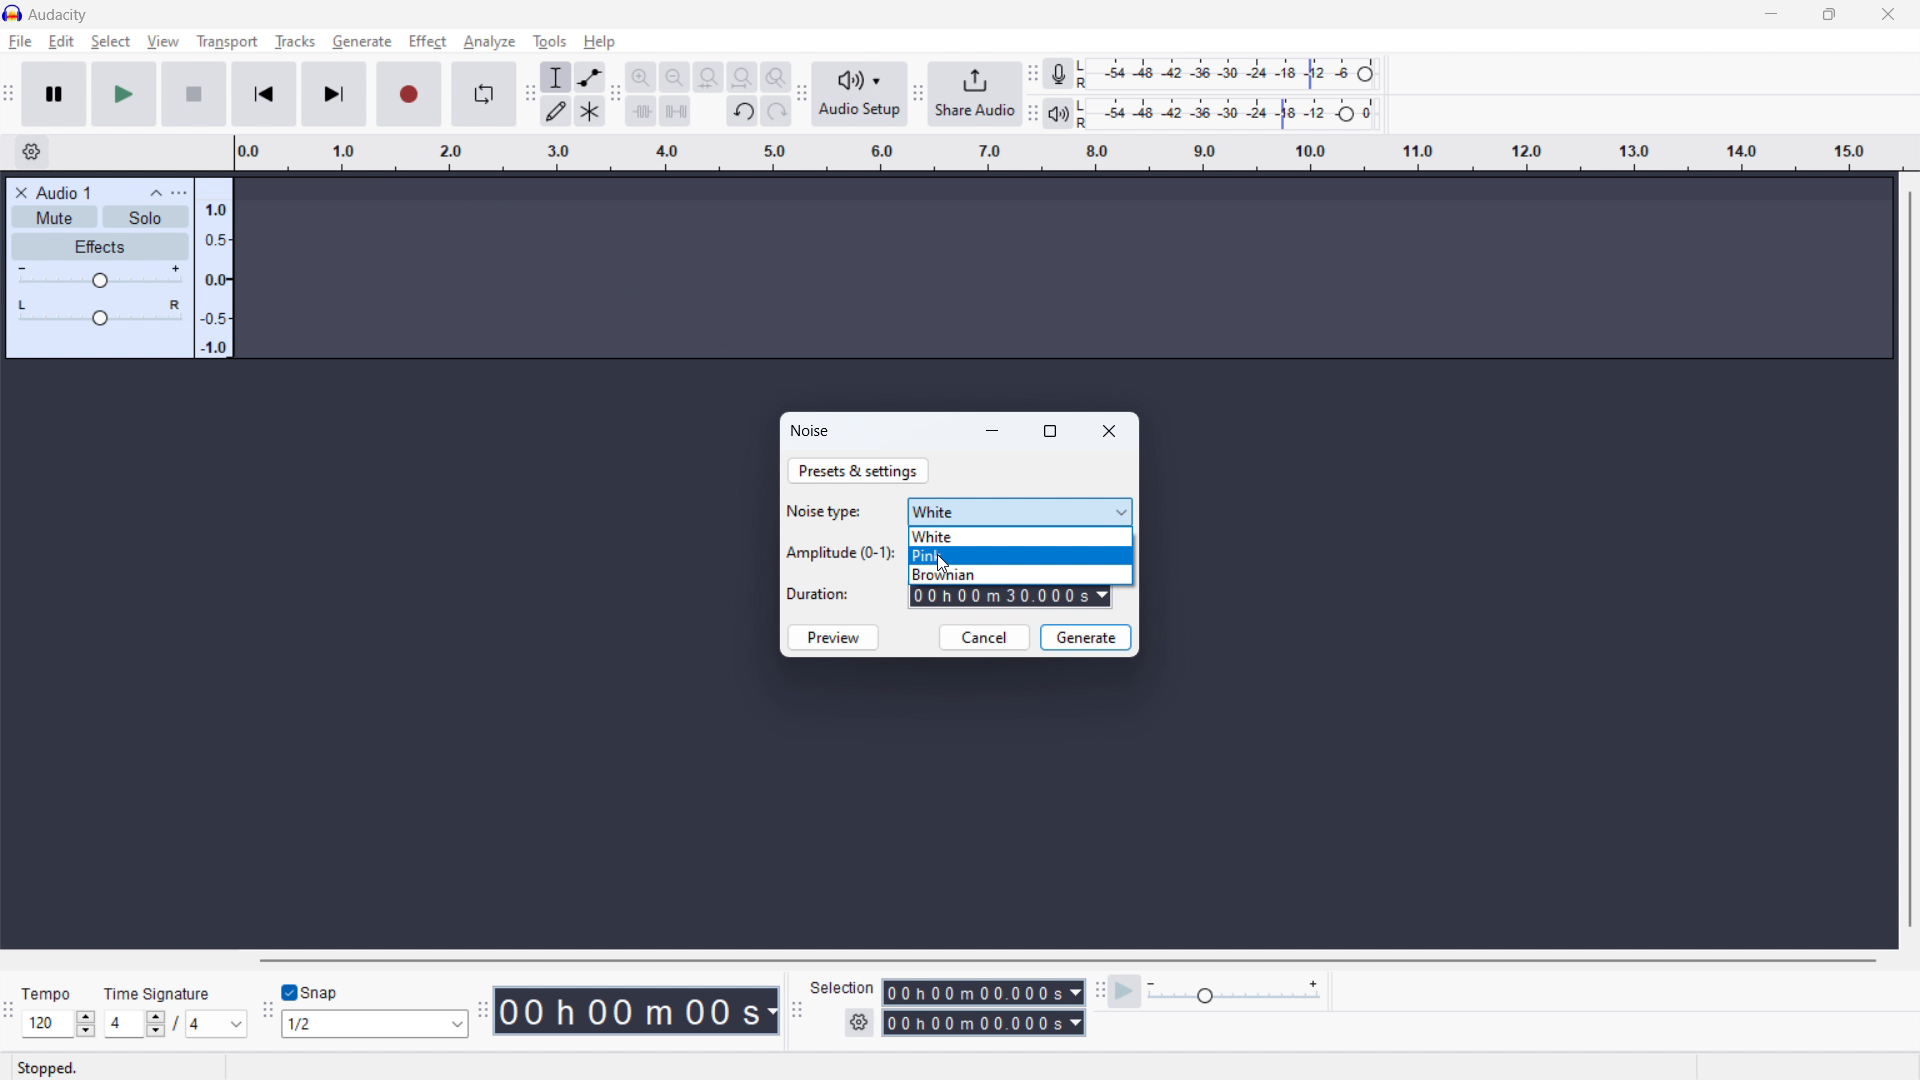 The width and height of the screenshot is (1920, 1080). I want to click on Noise type, so click(827, 511).